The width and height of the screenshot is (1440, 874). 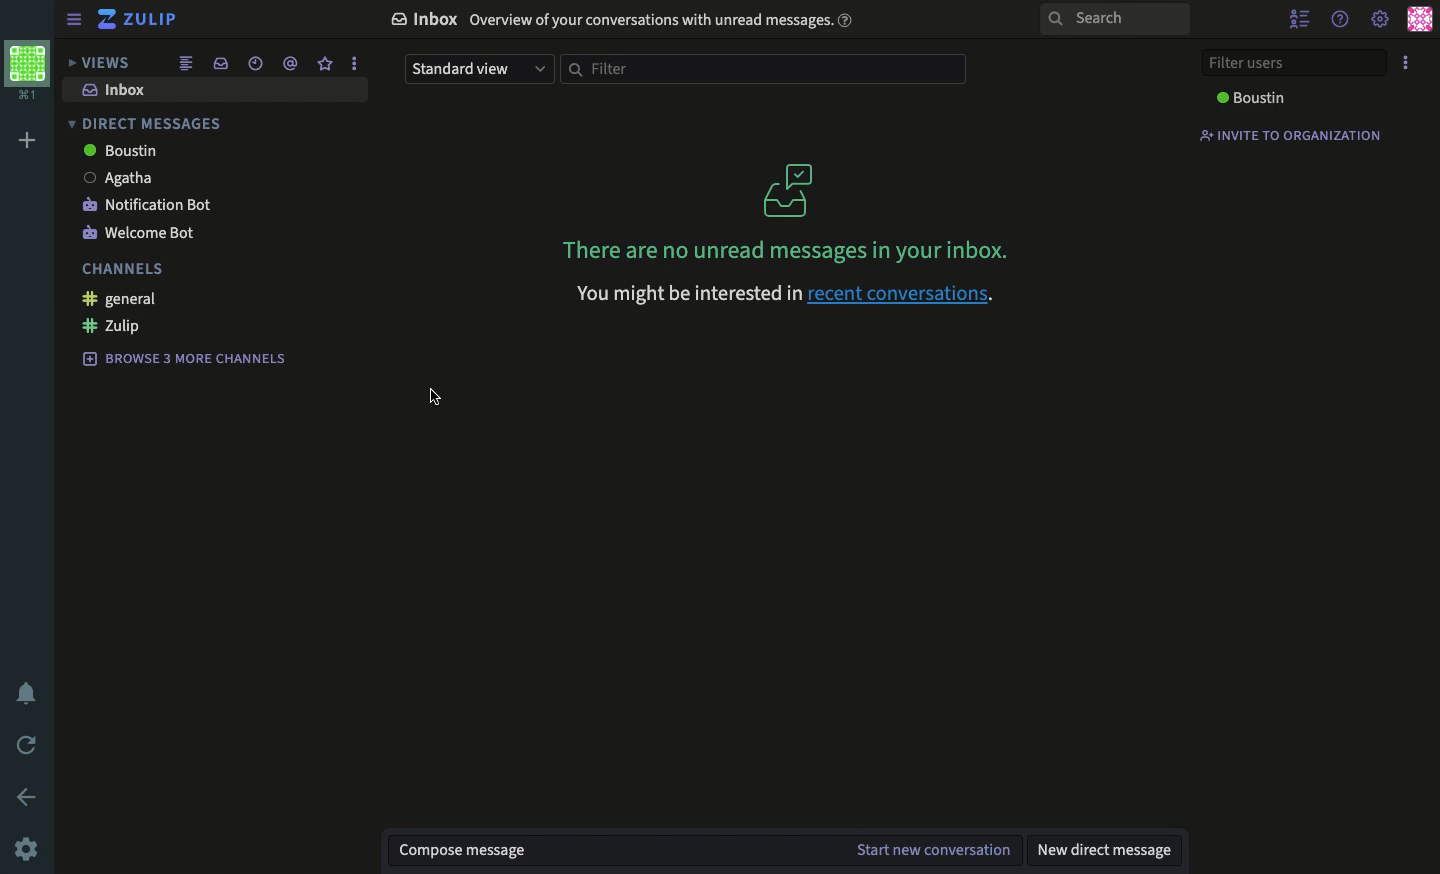 What do you see at coordinates (1296, 61) in the screenshot?
I see `filter users` at bounding box center [1296, 61].